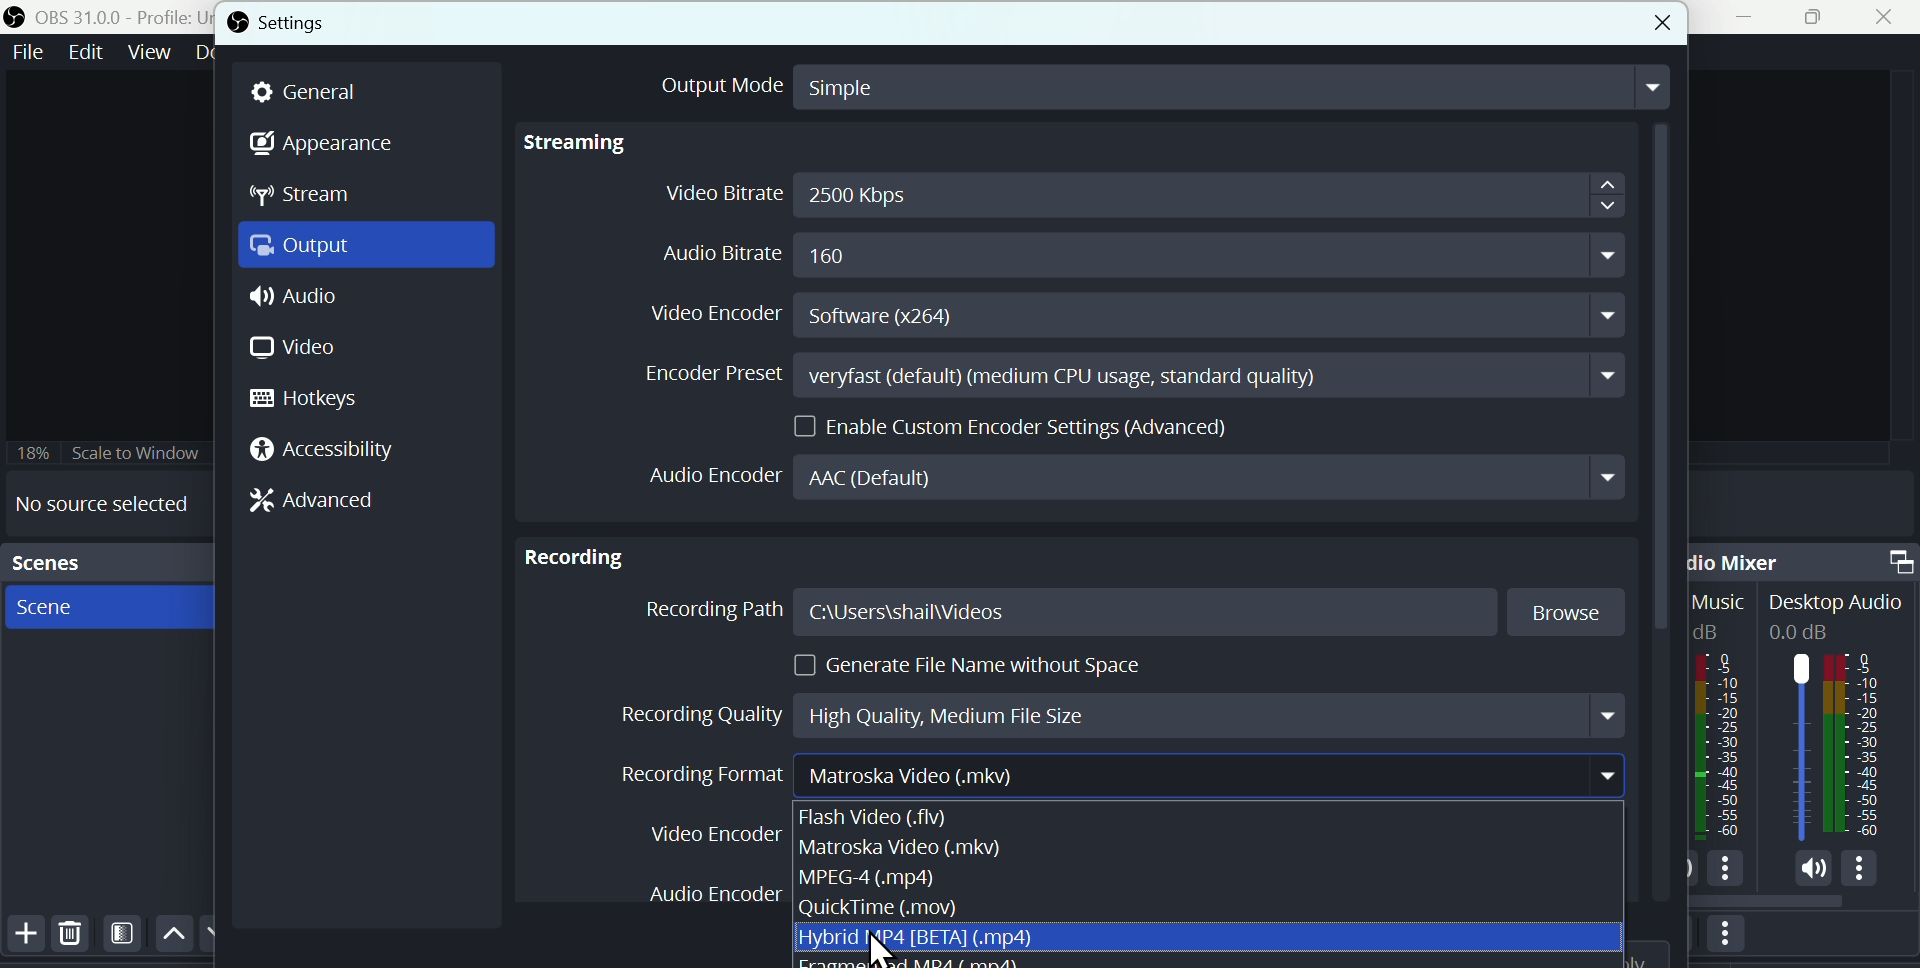  I want to click on generate file name without space, so click(929, 664).